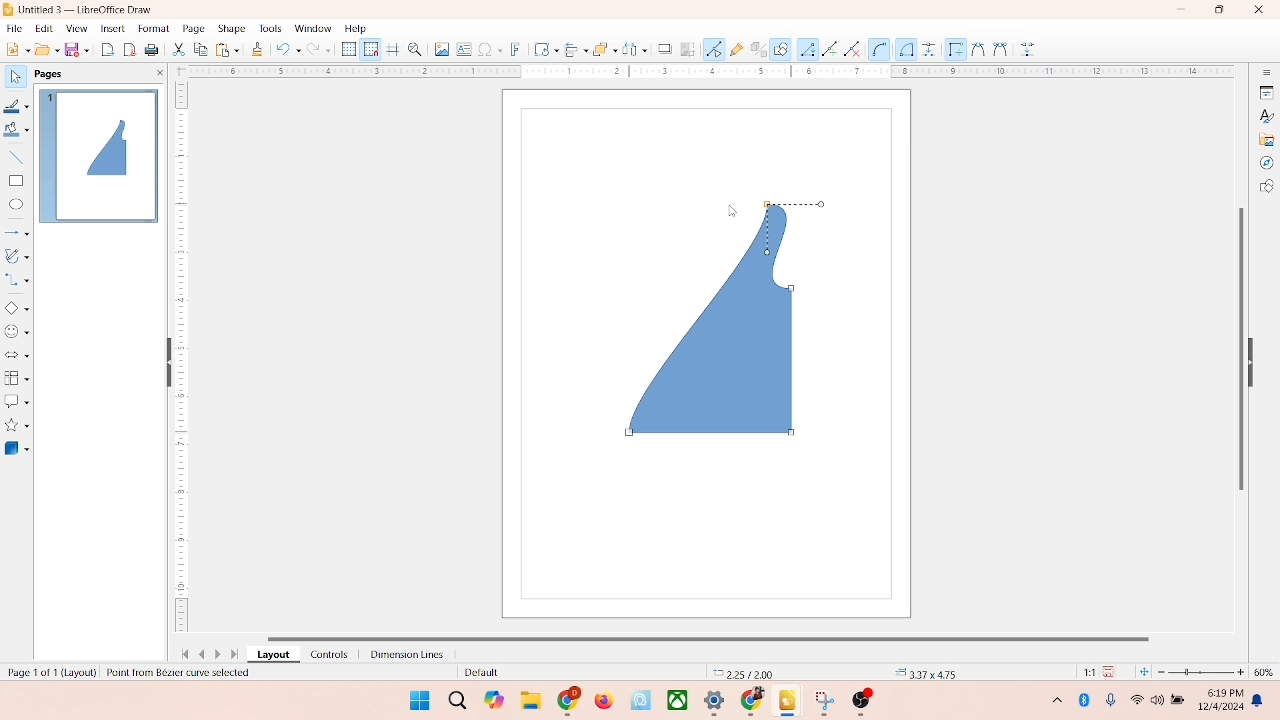  What do you see at coordinates (72, 28) in the screenshot?
I see `view` at bounding box center [72, 28].